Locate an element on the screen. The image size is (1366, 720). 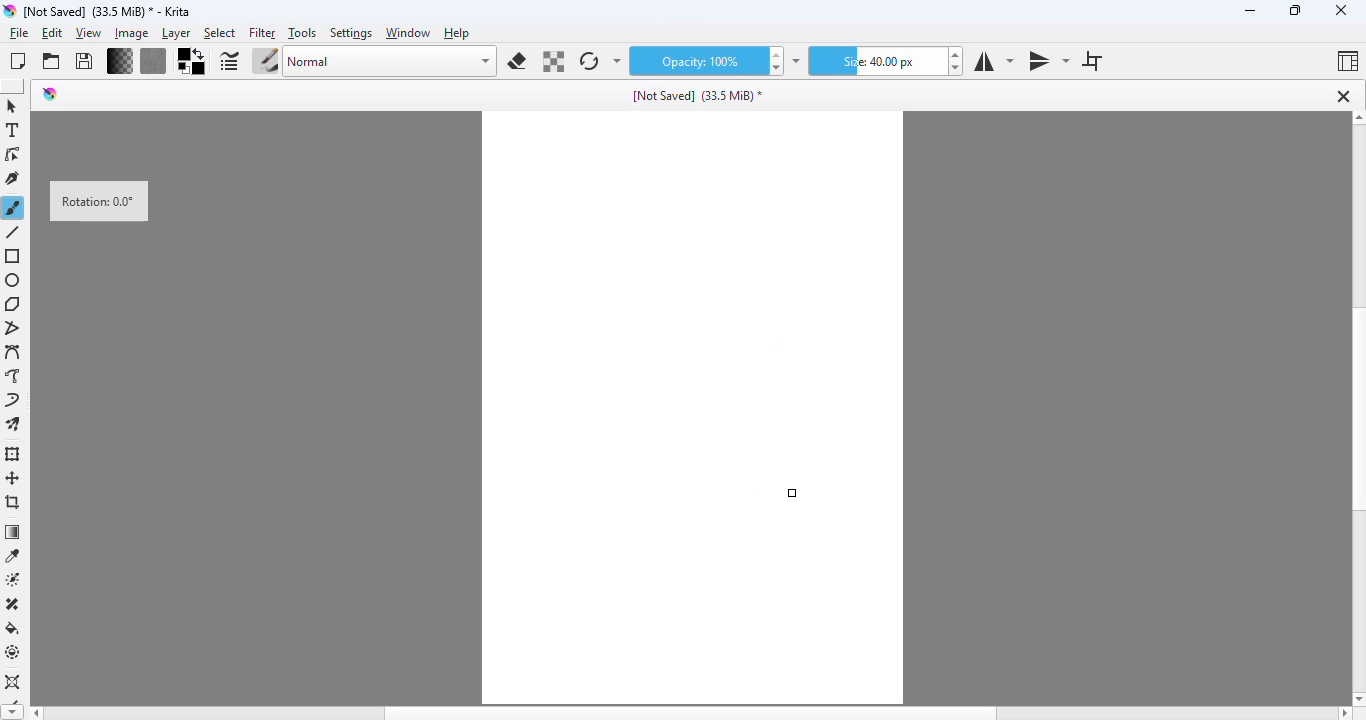
Scroll Up is located at coordinates (1357, 119).